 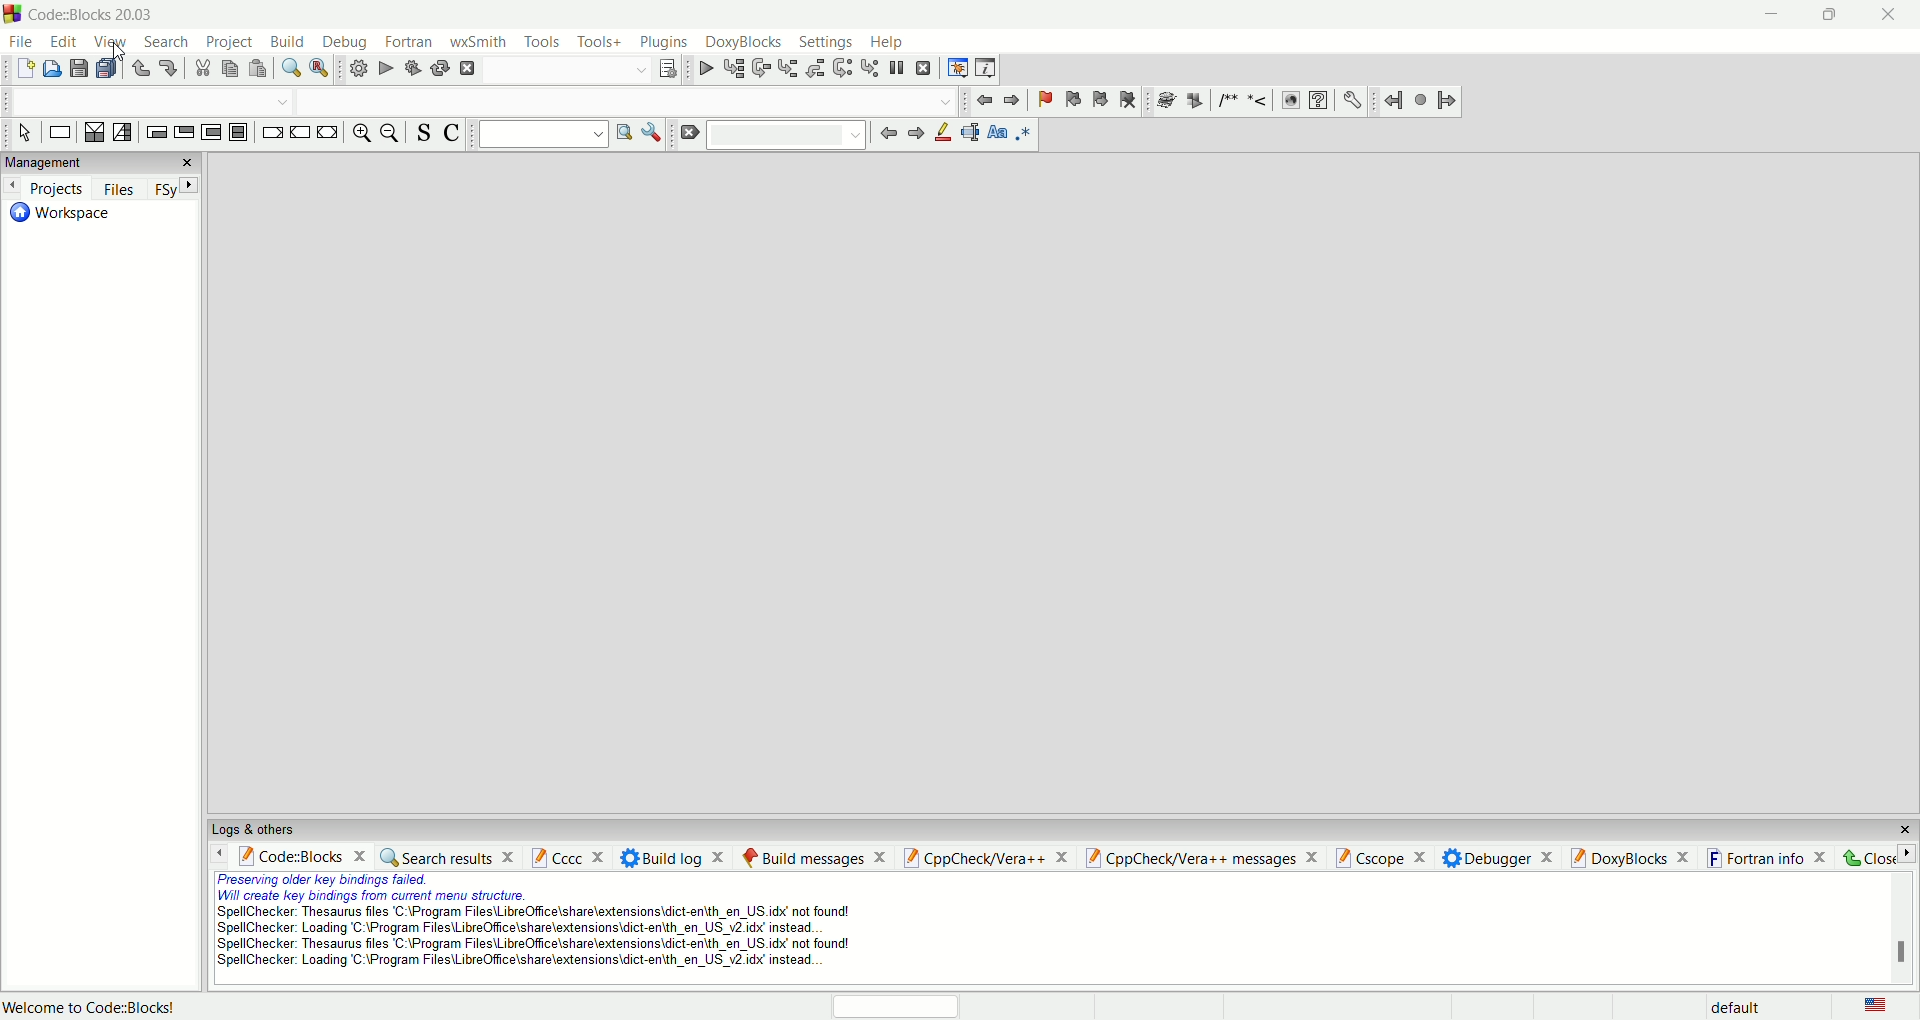 I want to click on continue, so click(x=300, y=134).